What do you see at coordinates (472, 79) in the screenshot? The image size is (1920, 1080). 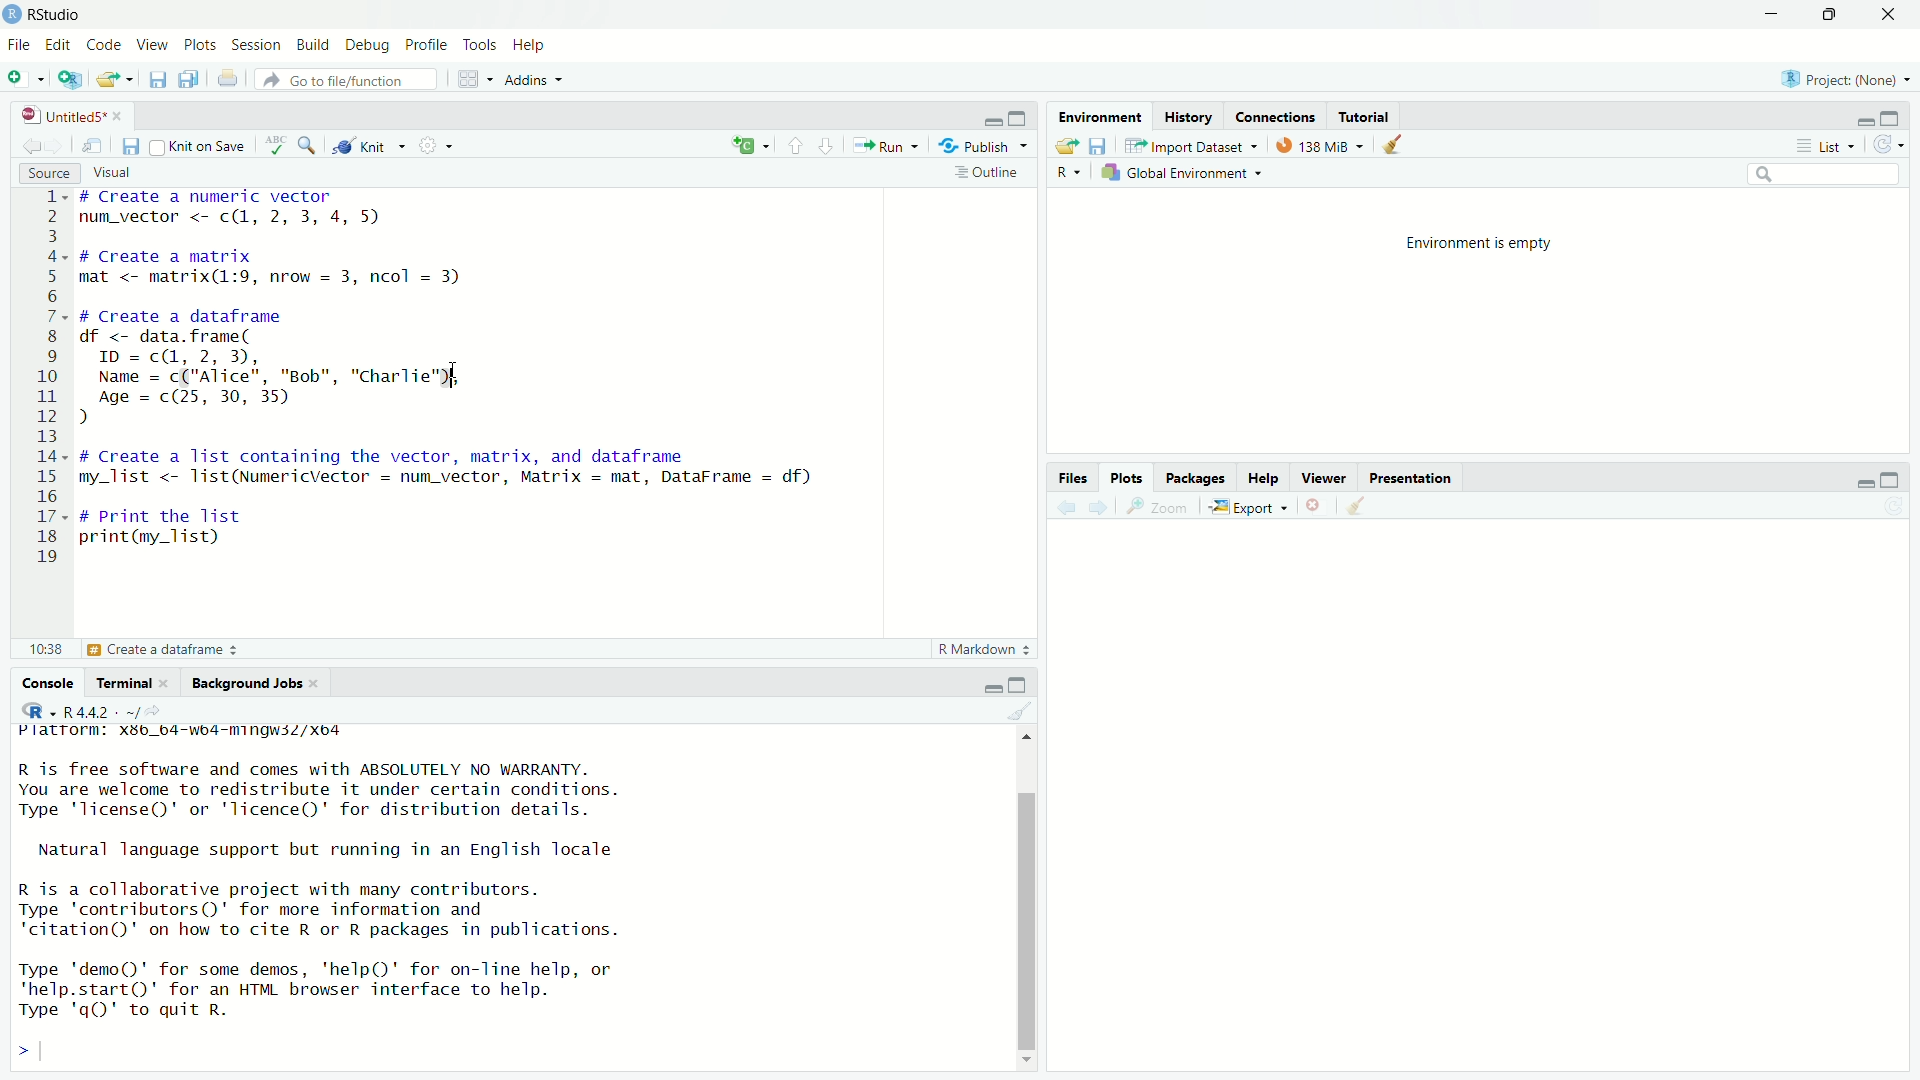 I see `grid` at bounding box center [472, 79].